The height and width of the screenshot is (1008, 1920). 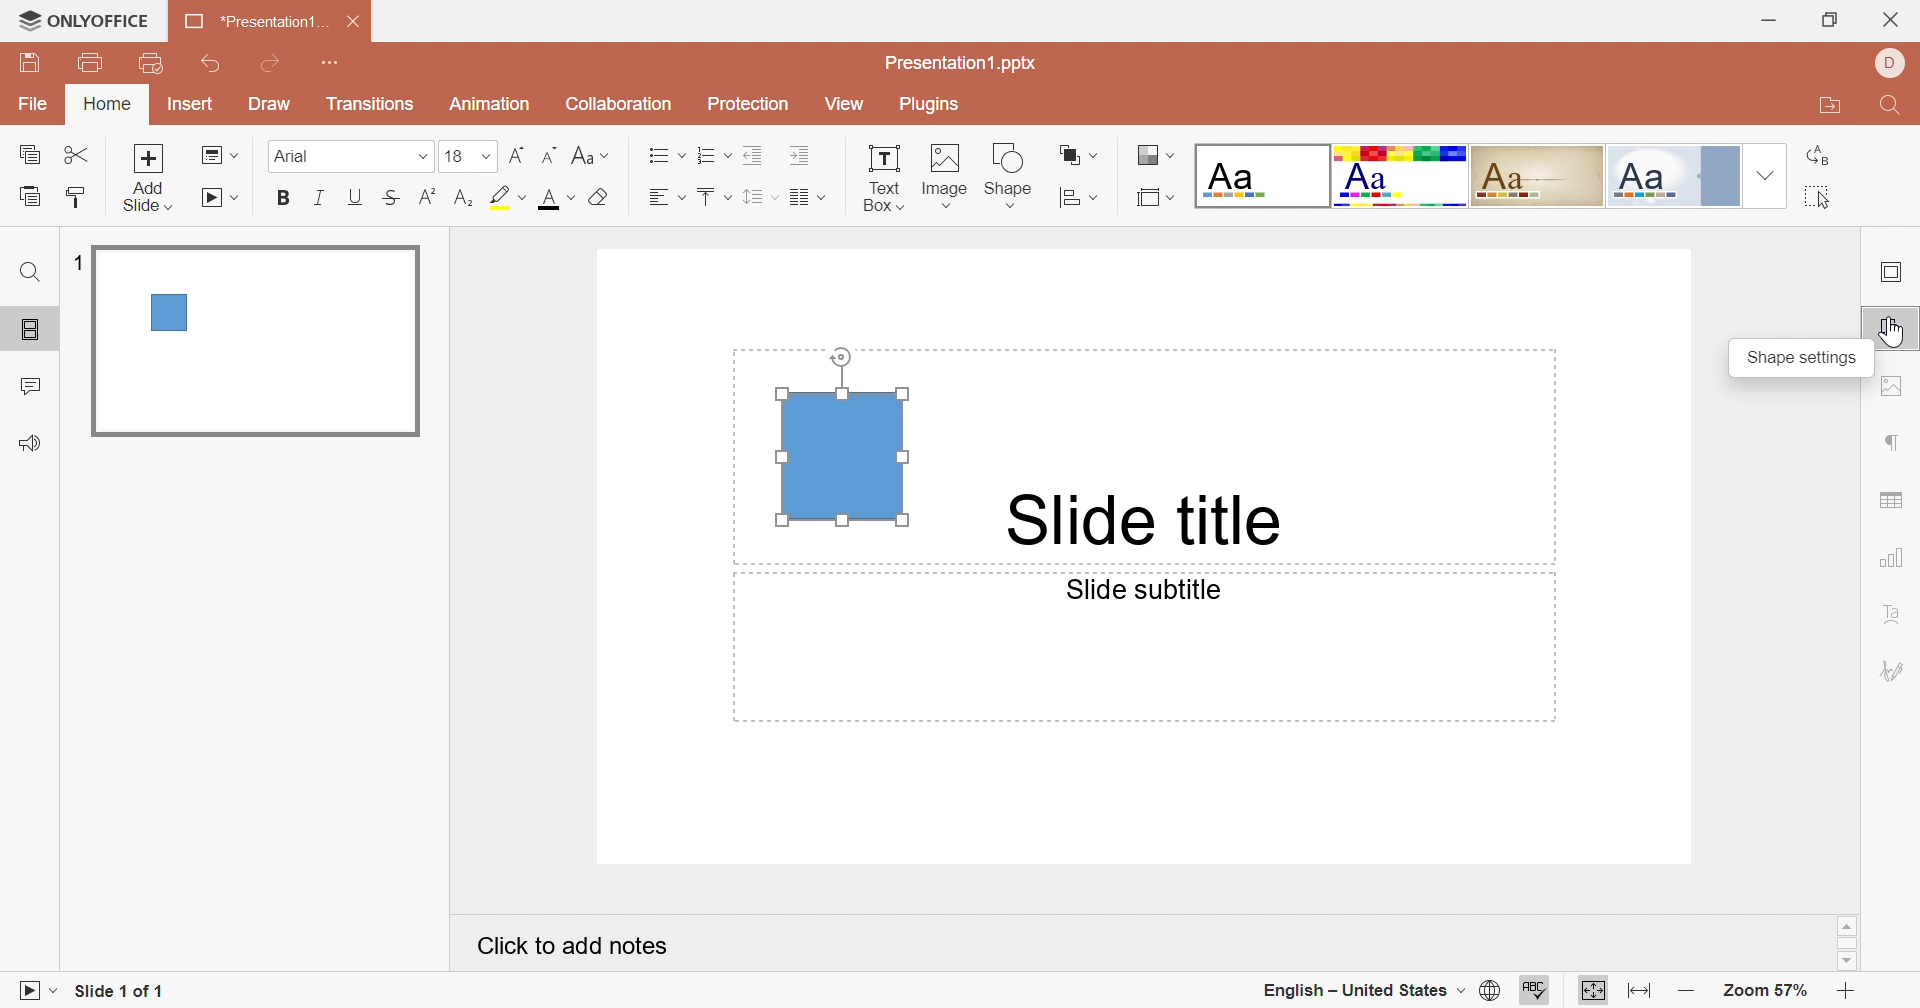 I want to click on Plugins, so click(x=935, y=104).